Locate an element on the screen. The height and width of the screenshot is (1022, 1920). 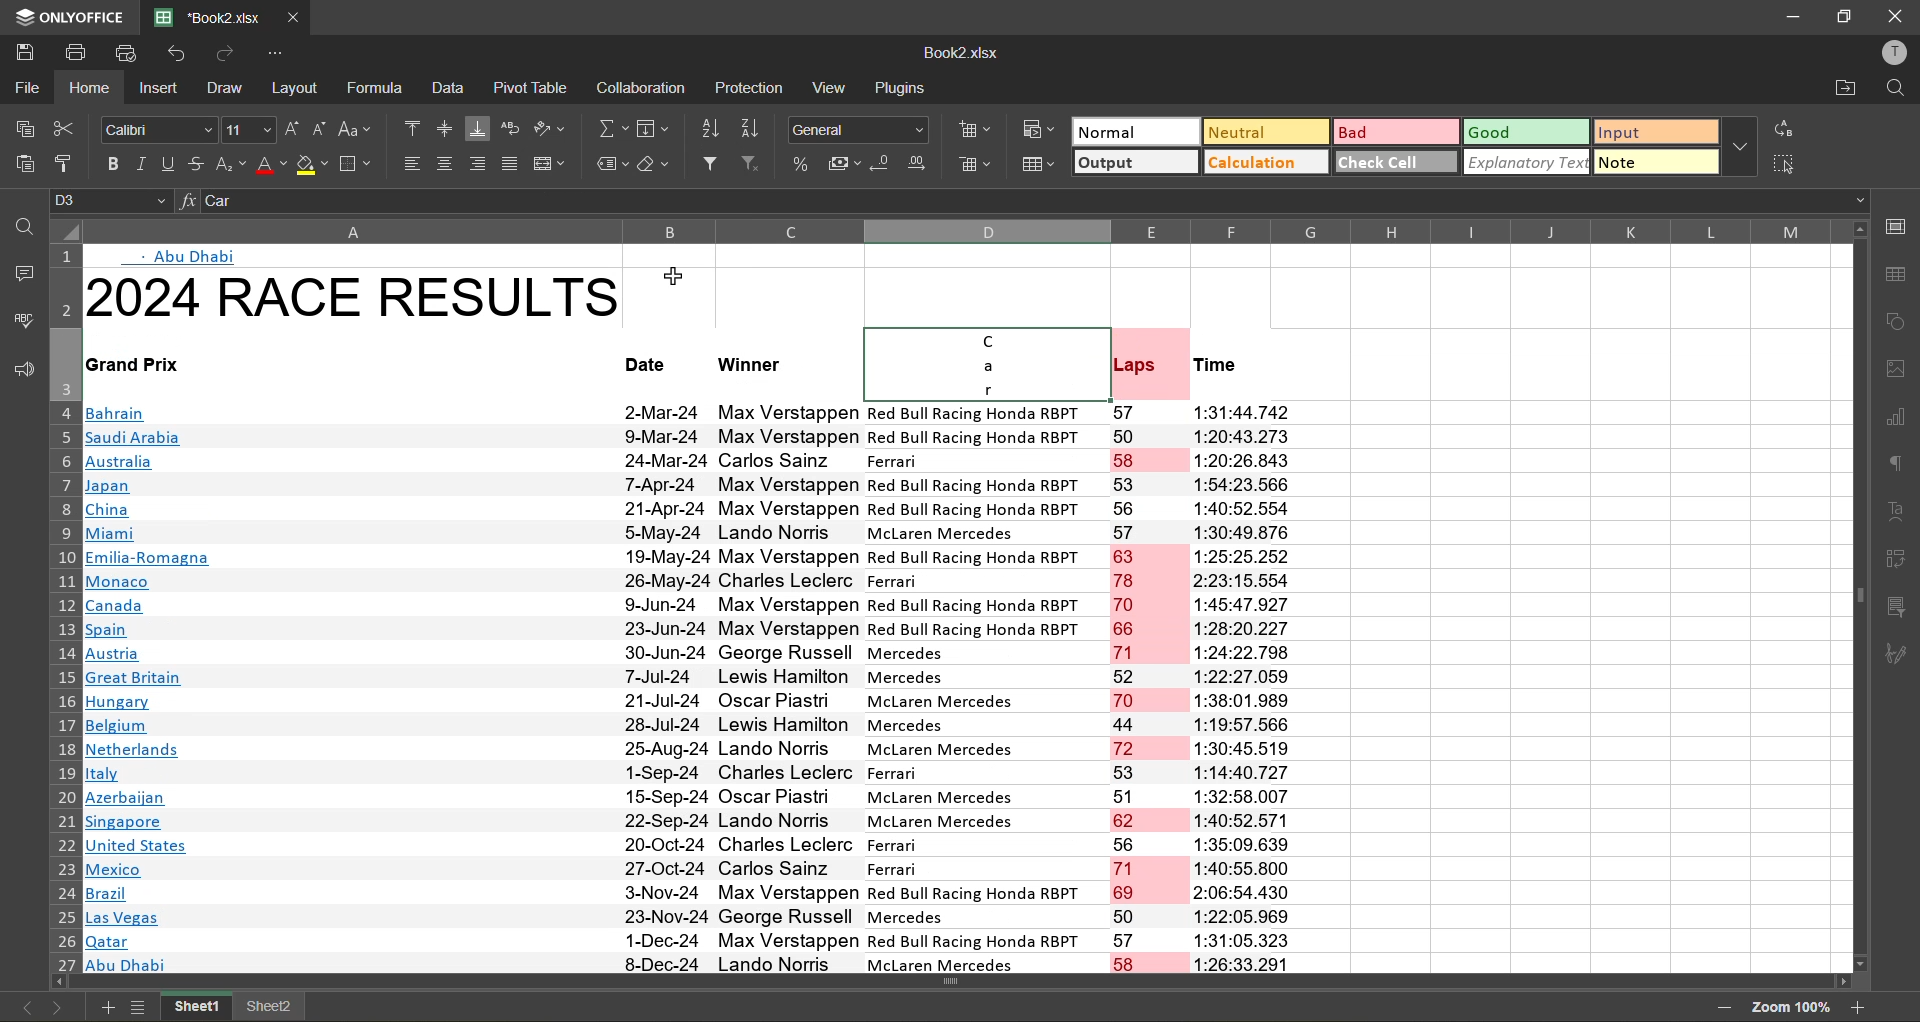
app name is located at coordinates (68, 15).